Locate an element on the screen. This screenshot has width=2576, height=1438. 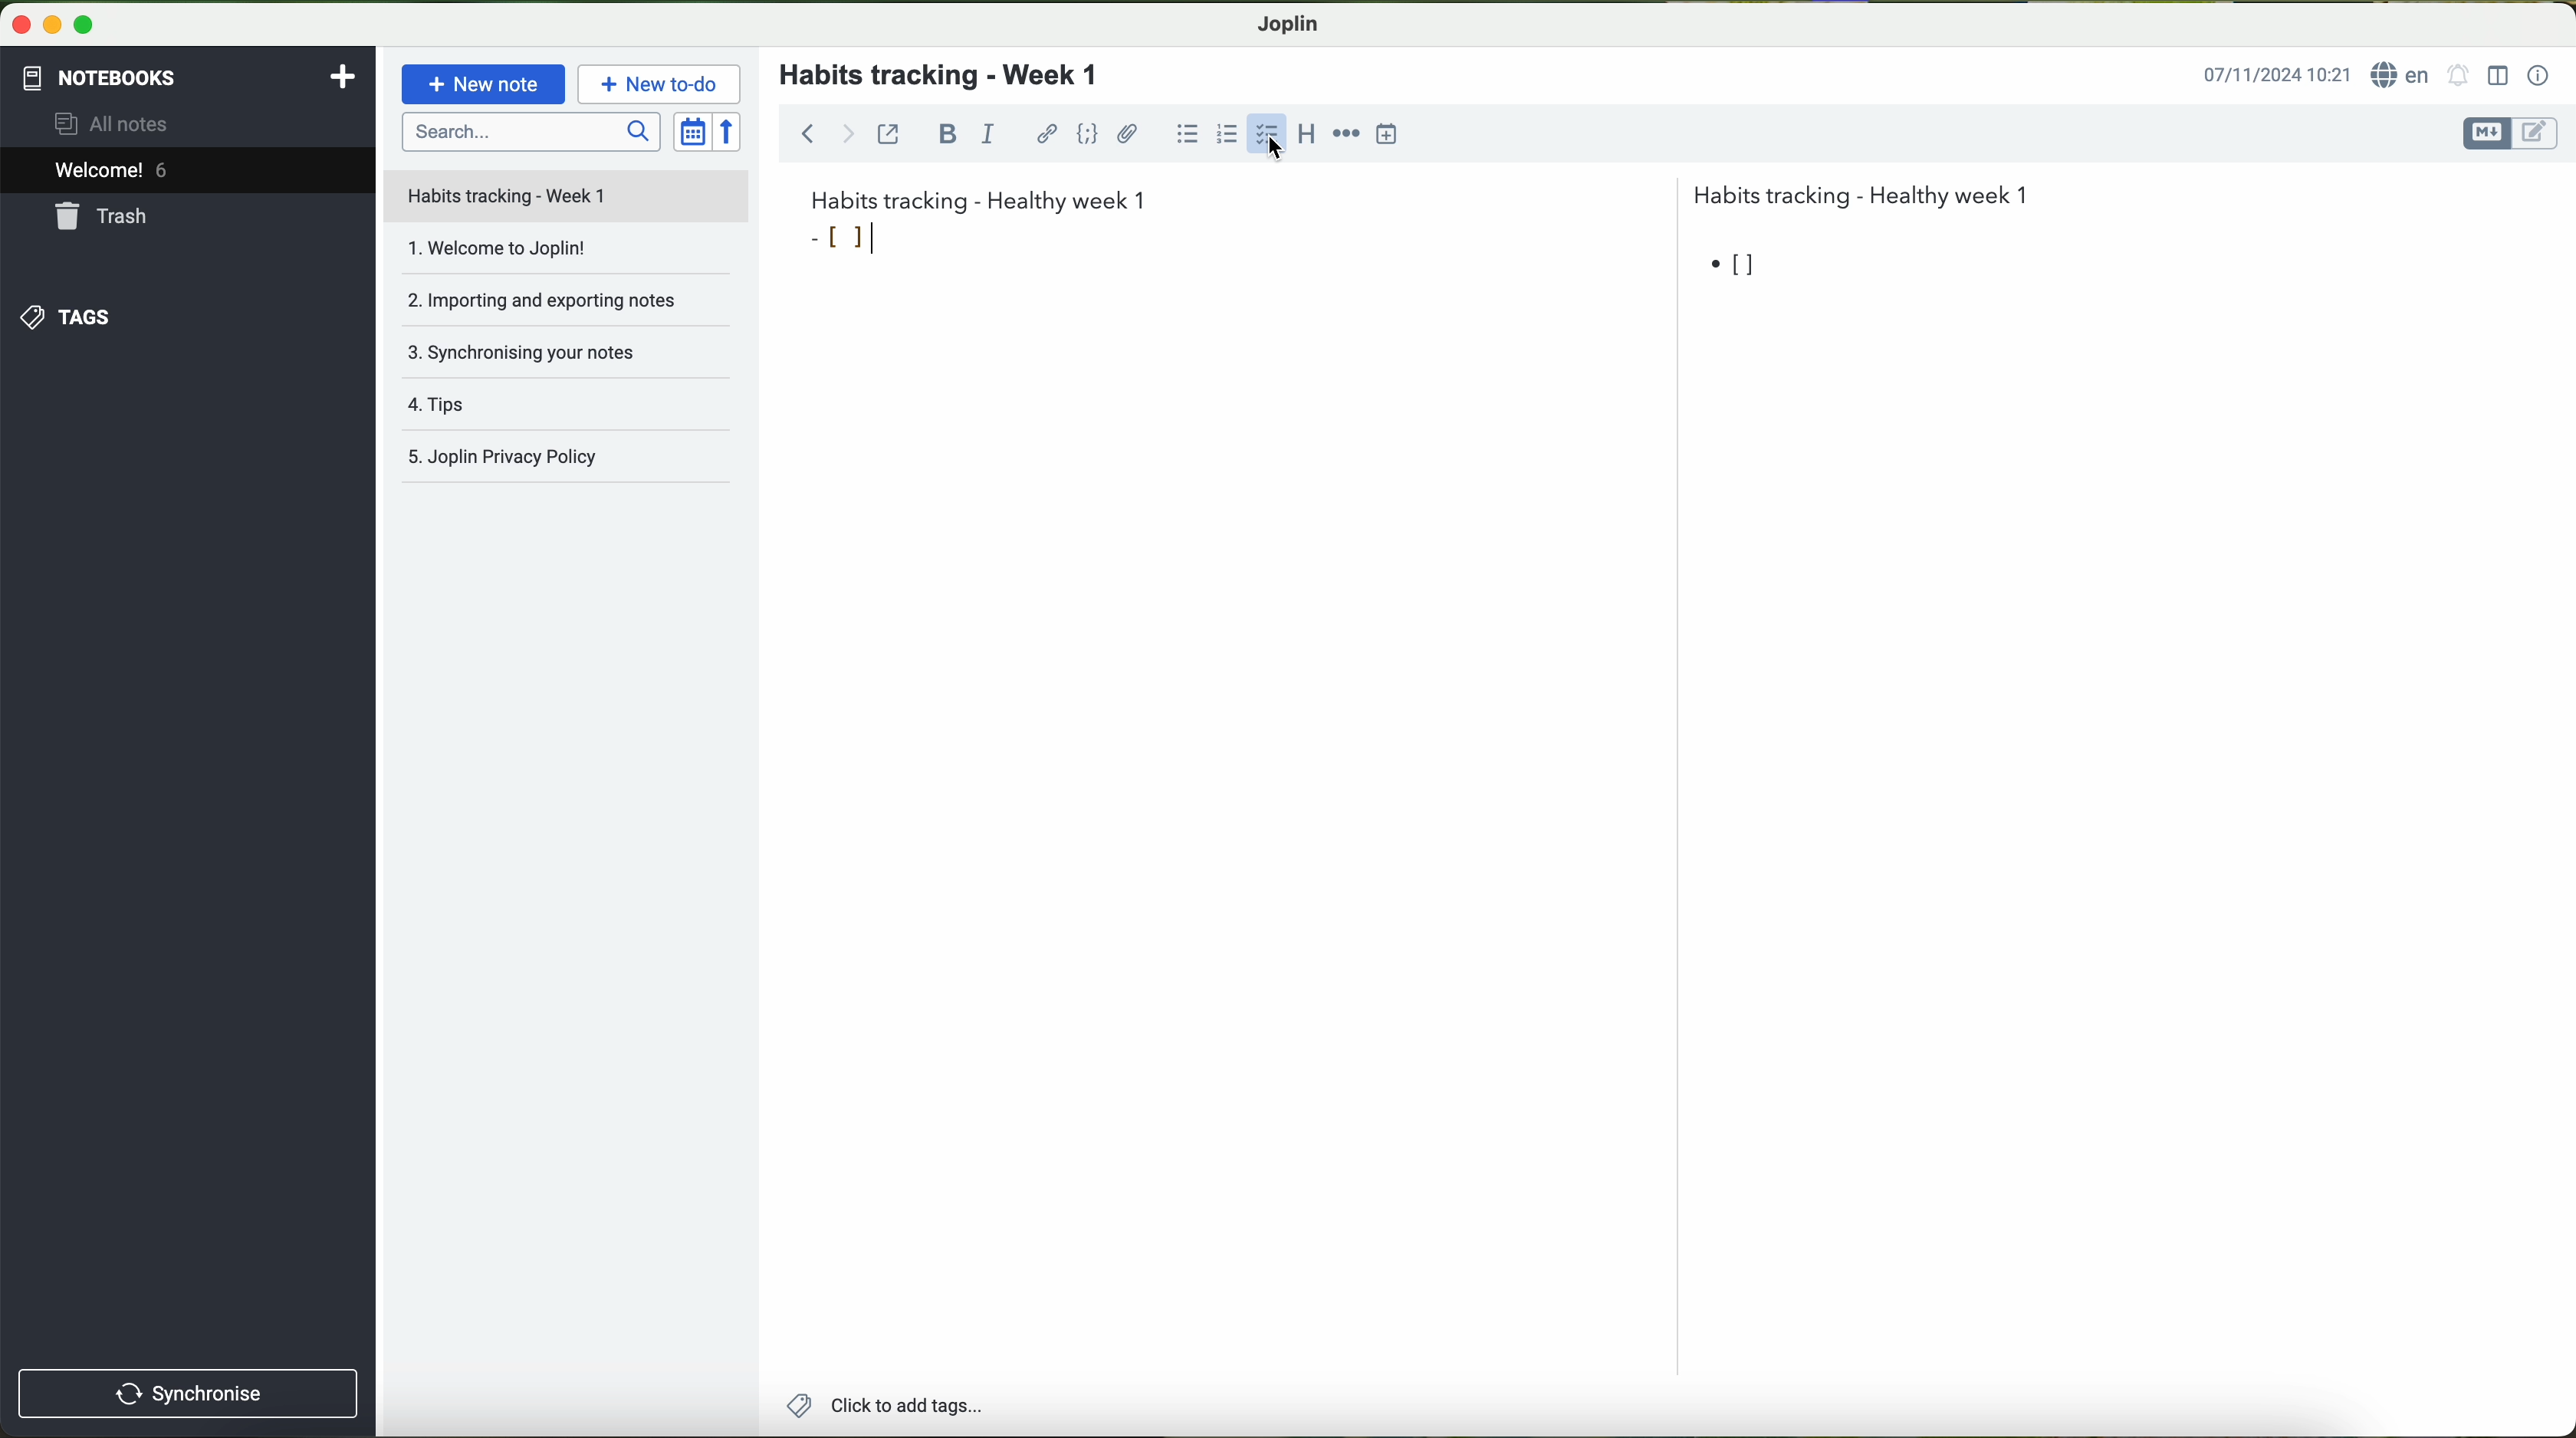
bold is located at coordinates (948, 134).